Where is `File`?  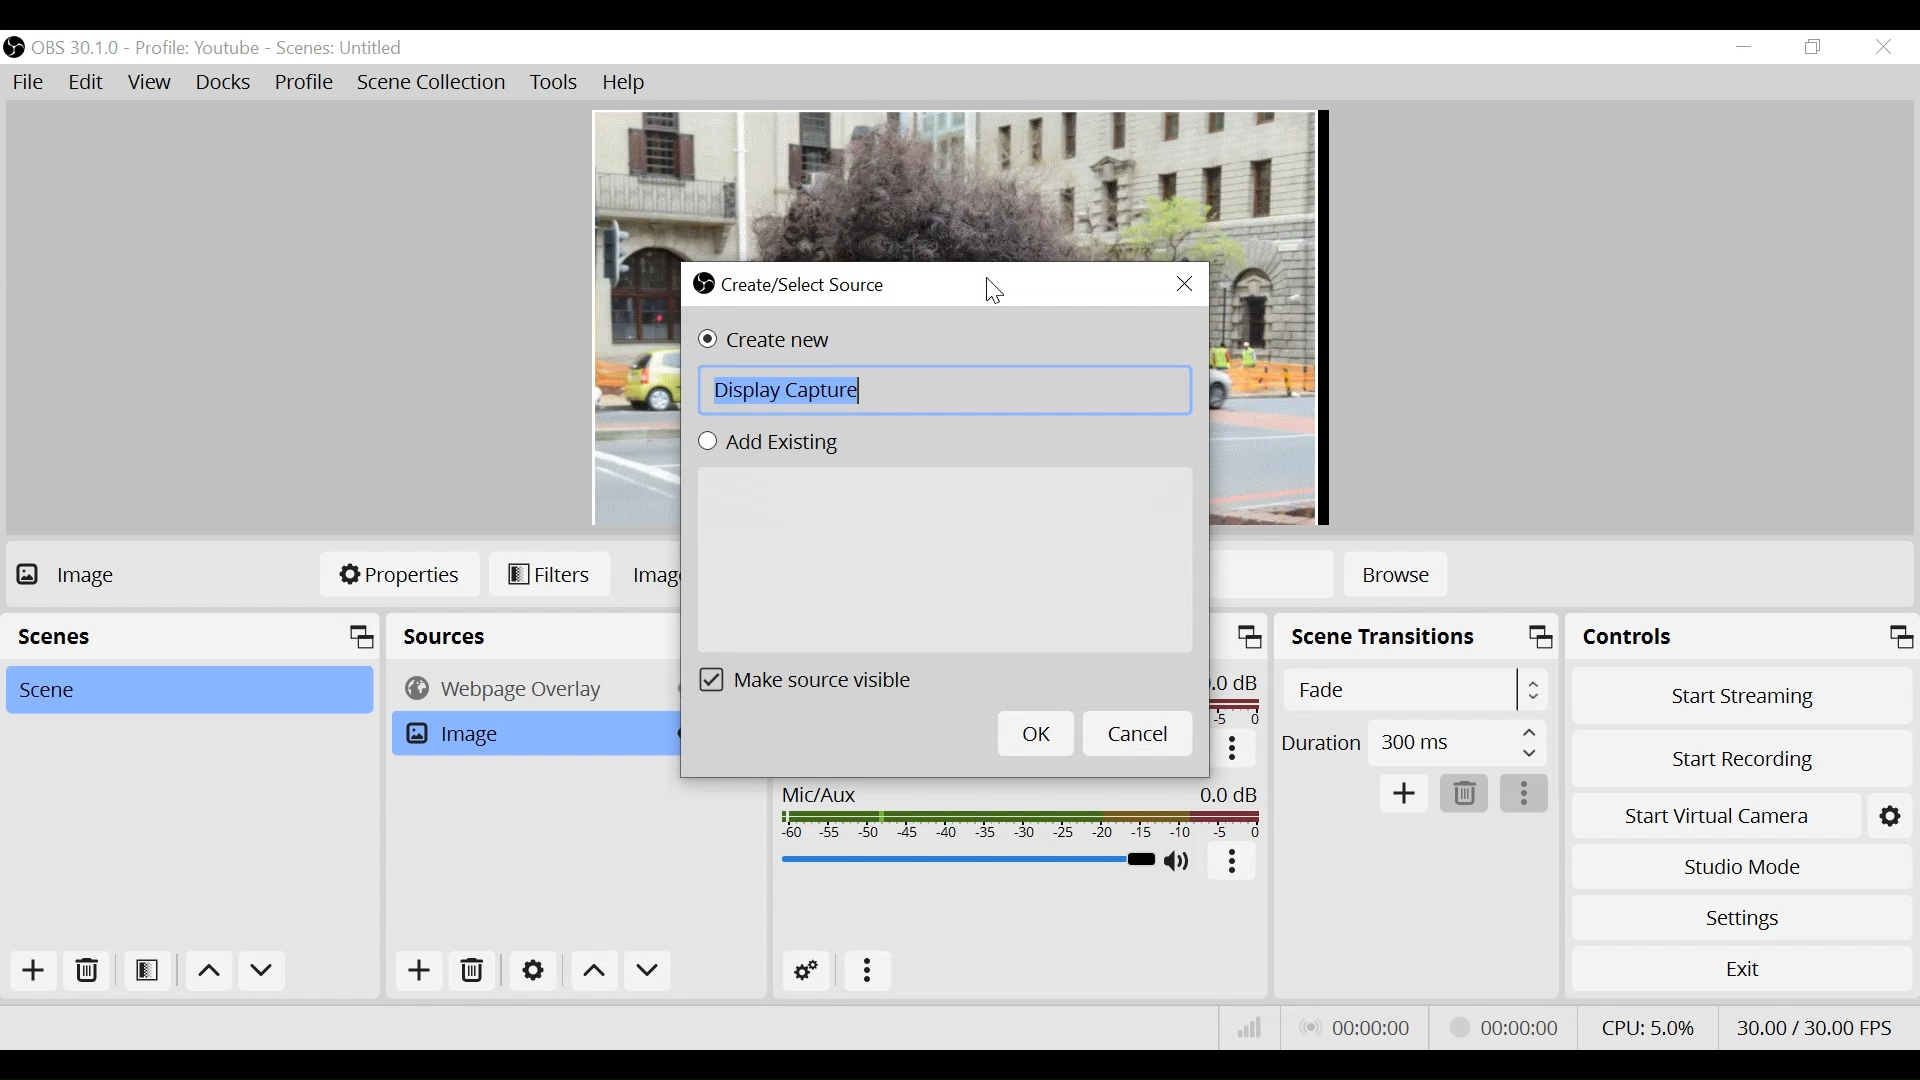 File is located at coordinates (29, 82).